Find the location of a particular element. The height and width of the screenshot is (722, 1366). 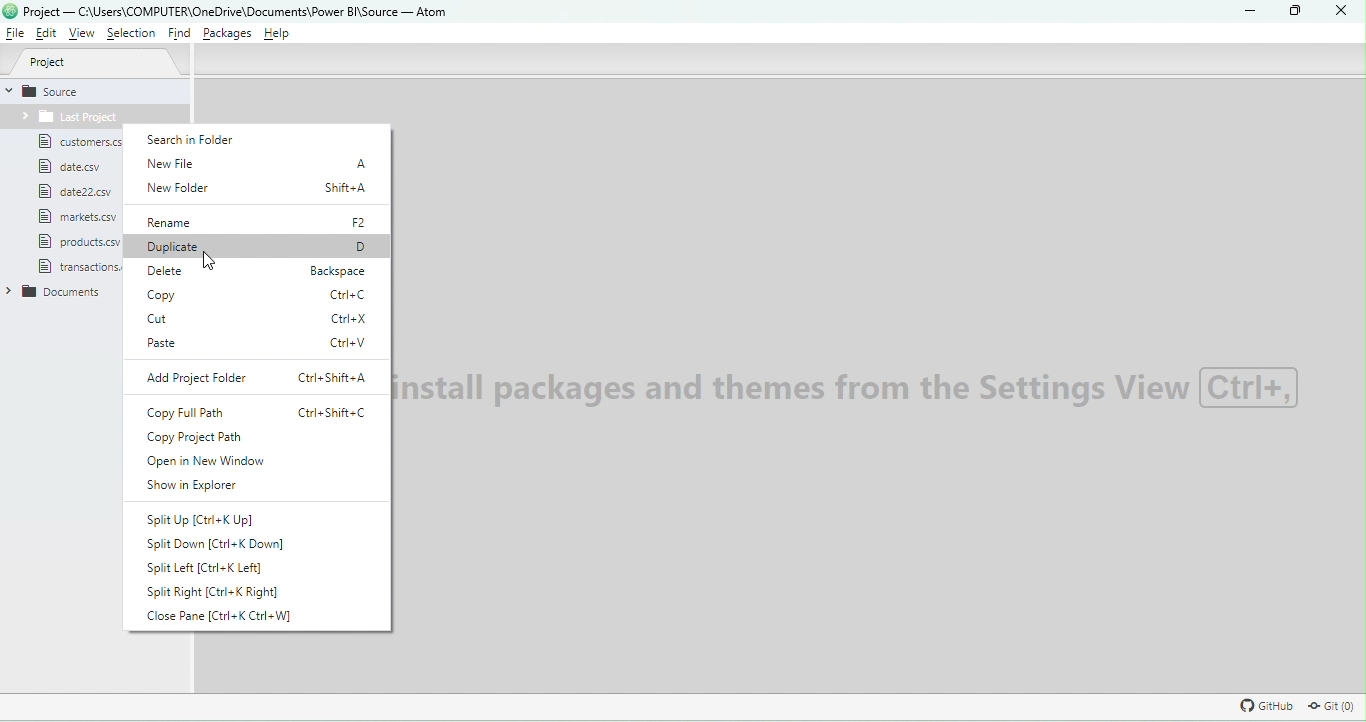

folder is located at coordinates (64, 295).